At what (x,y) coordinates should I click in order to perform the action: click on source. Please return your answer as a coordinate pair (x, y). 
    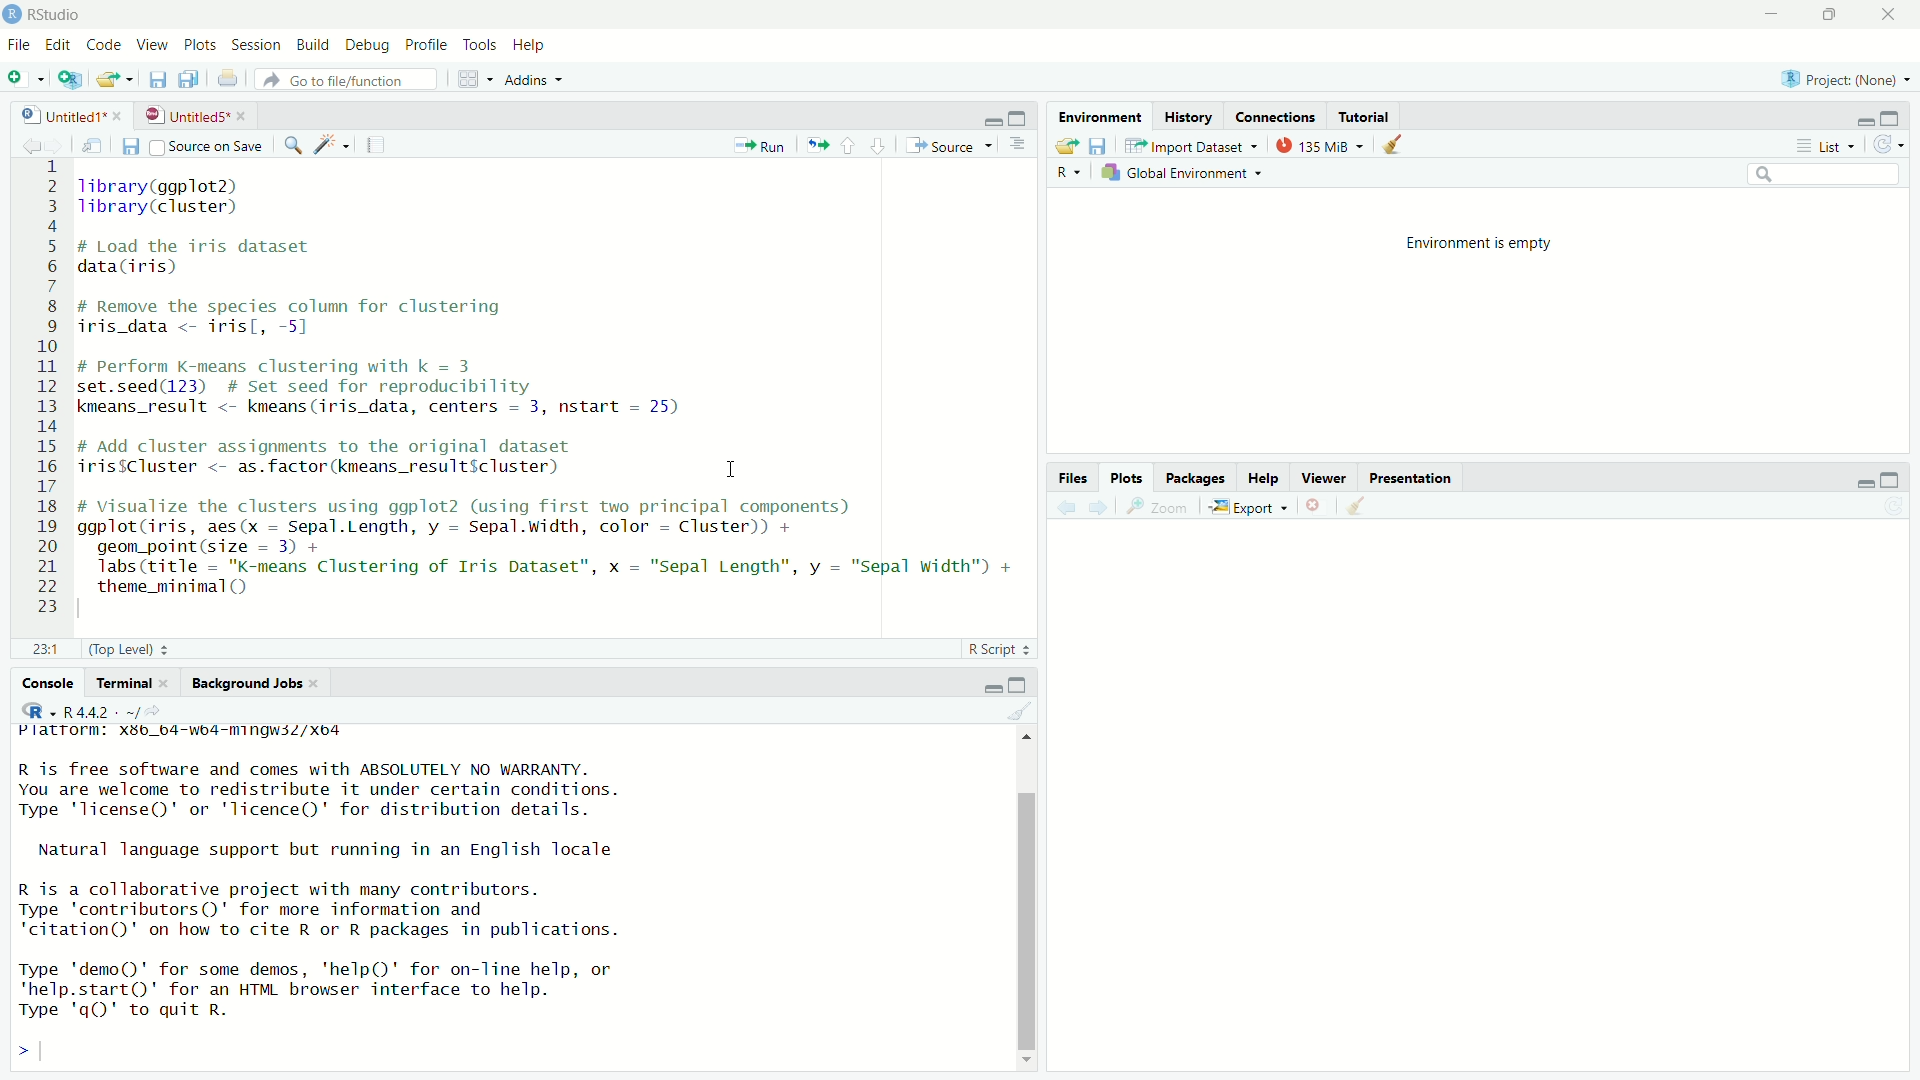
    Looking at the image, I should click on (951, 145).